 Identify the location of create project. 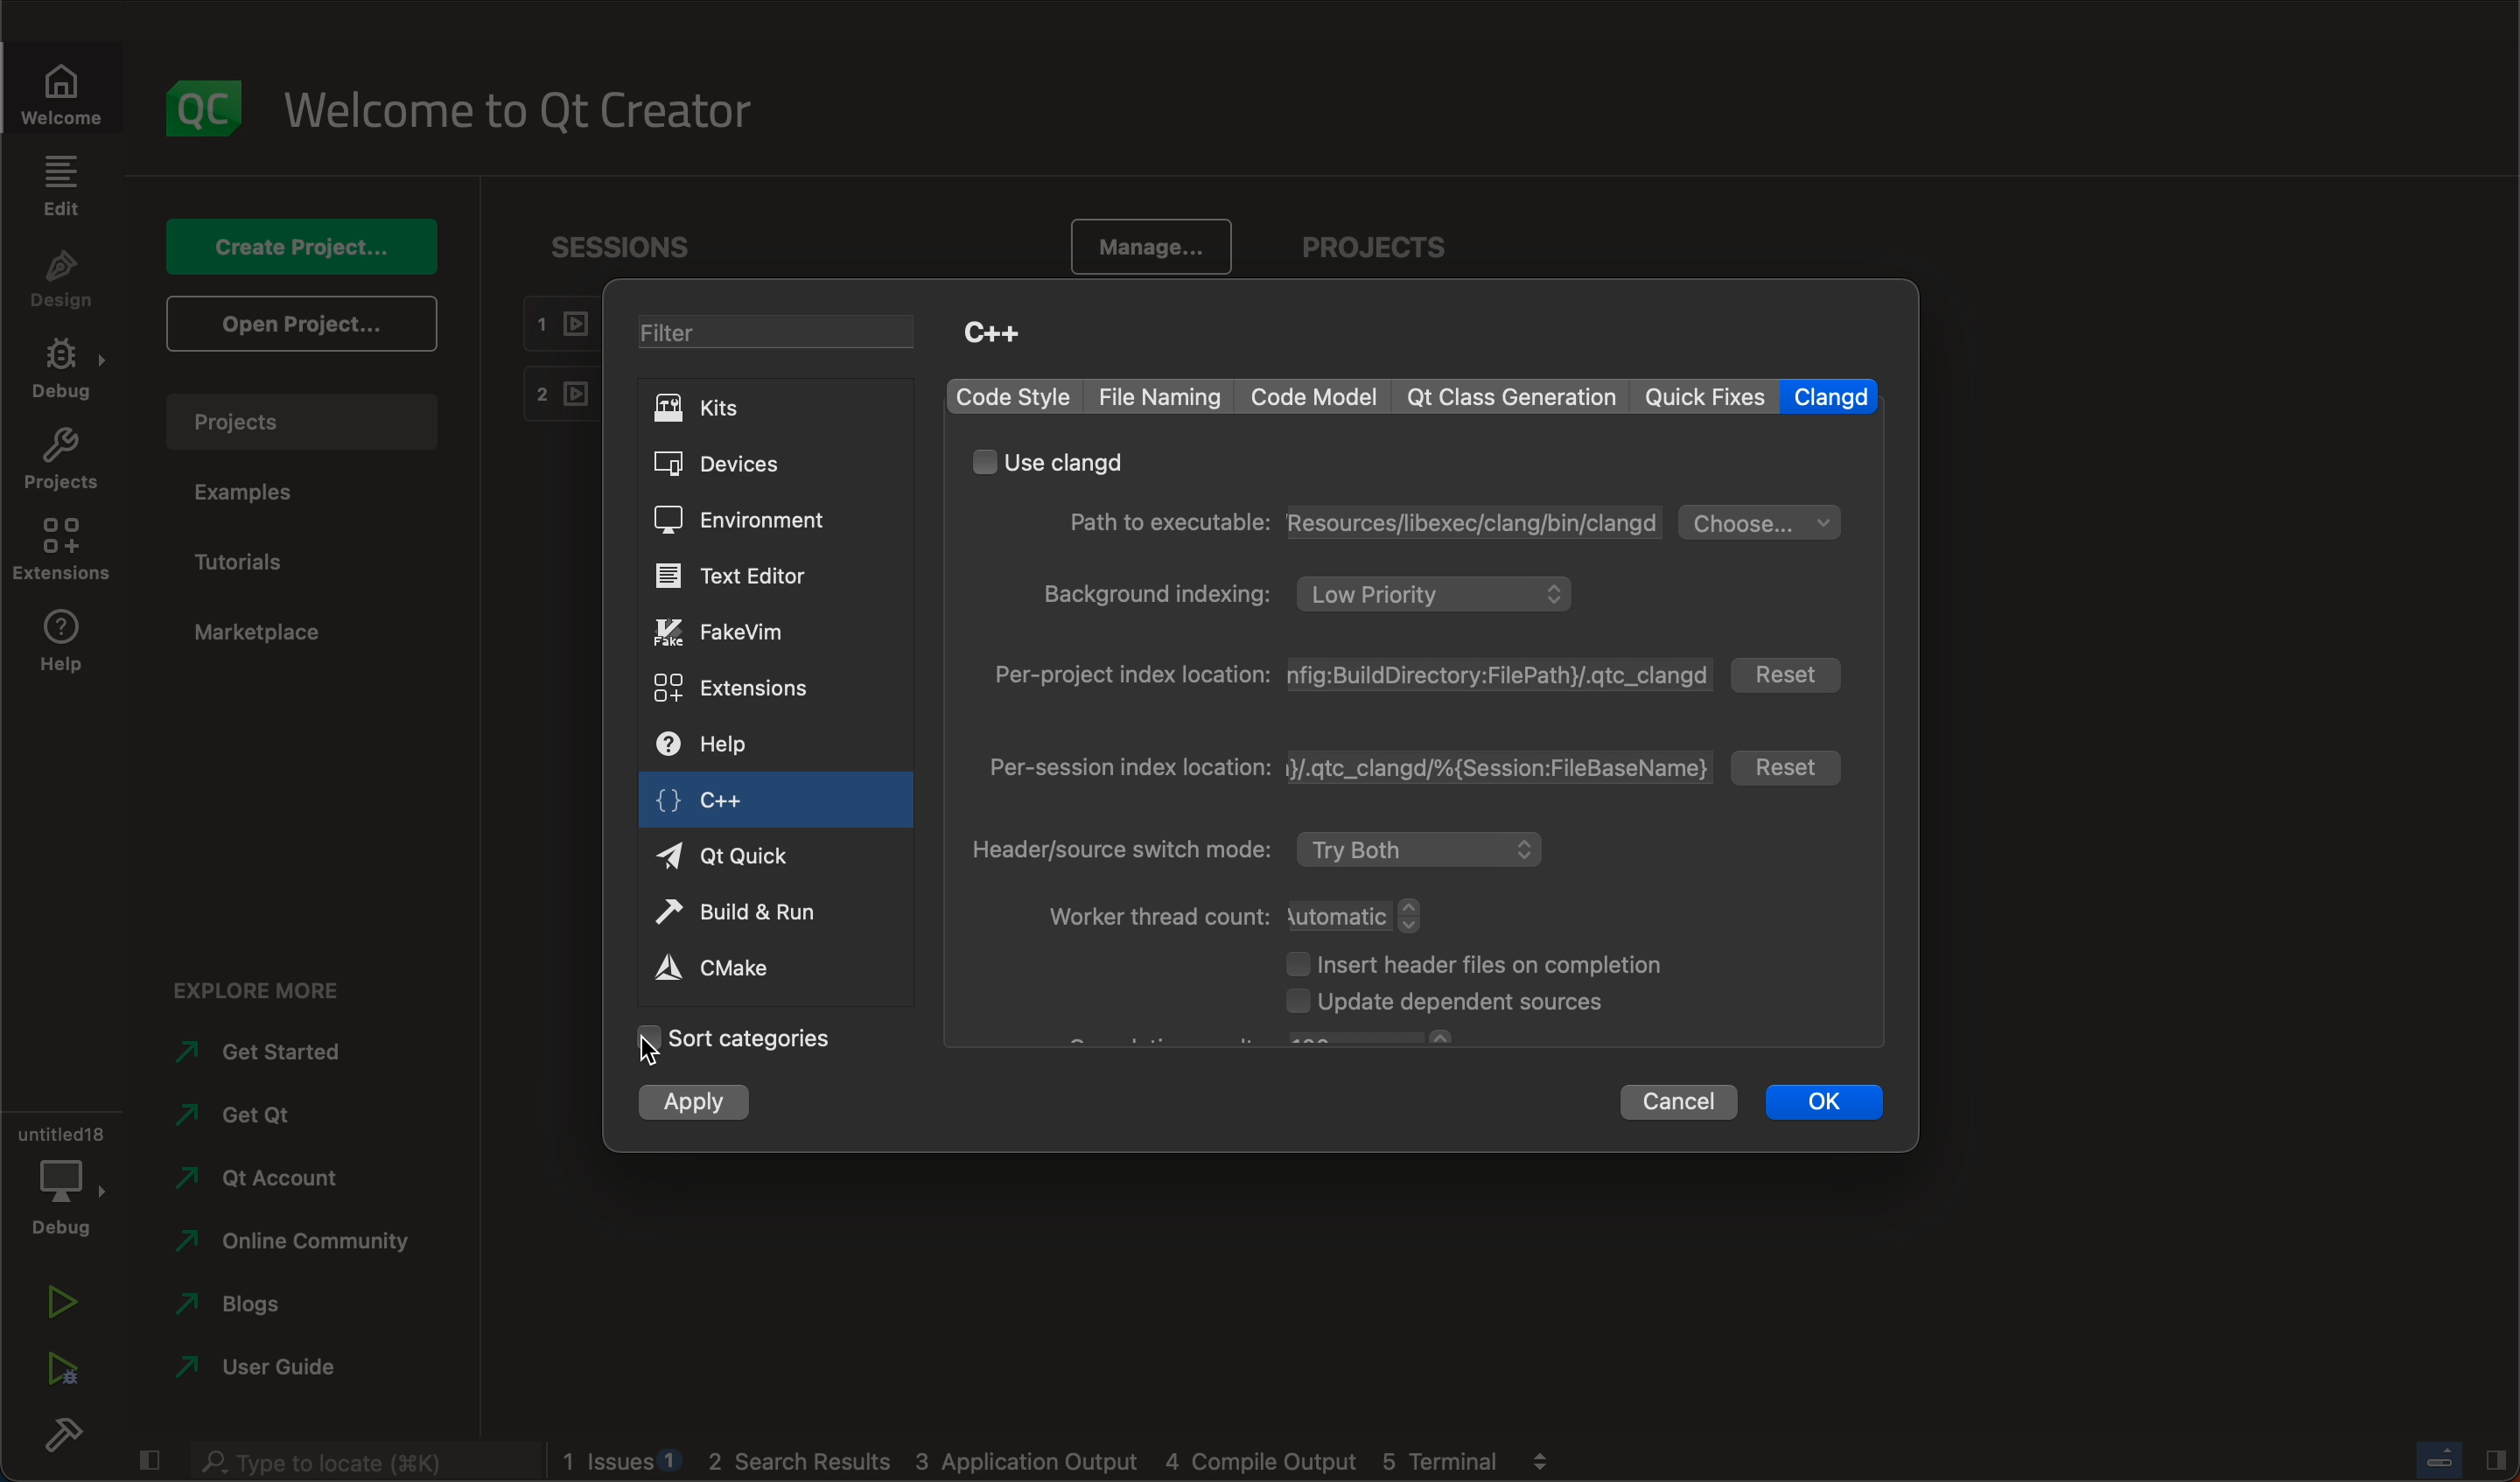
(301, 248).